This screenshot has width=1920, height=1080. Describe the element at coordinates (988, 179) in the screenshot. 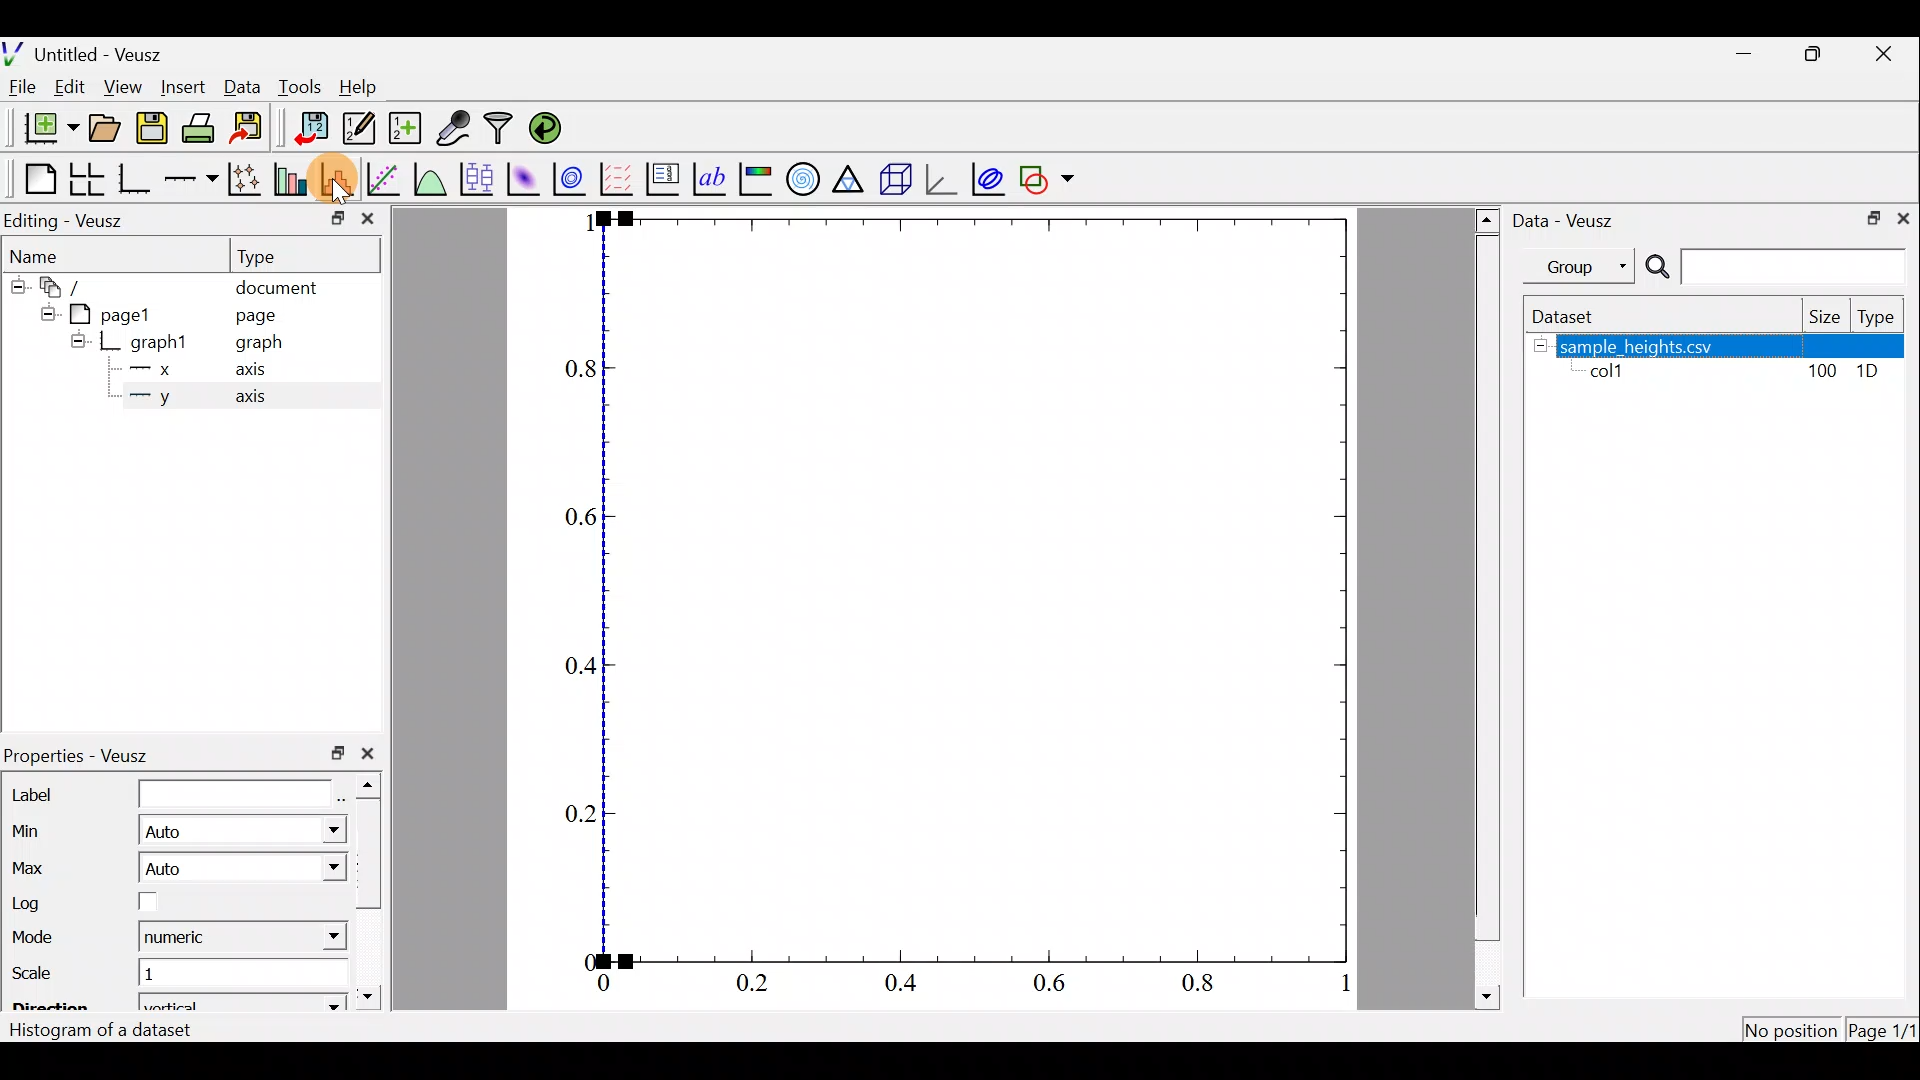

I see `plot covariance ellipses` at that location.